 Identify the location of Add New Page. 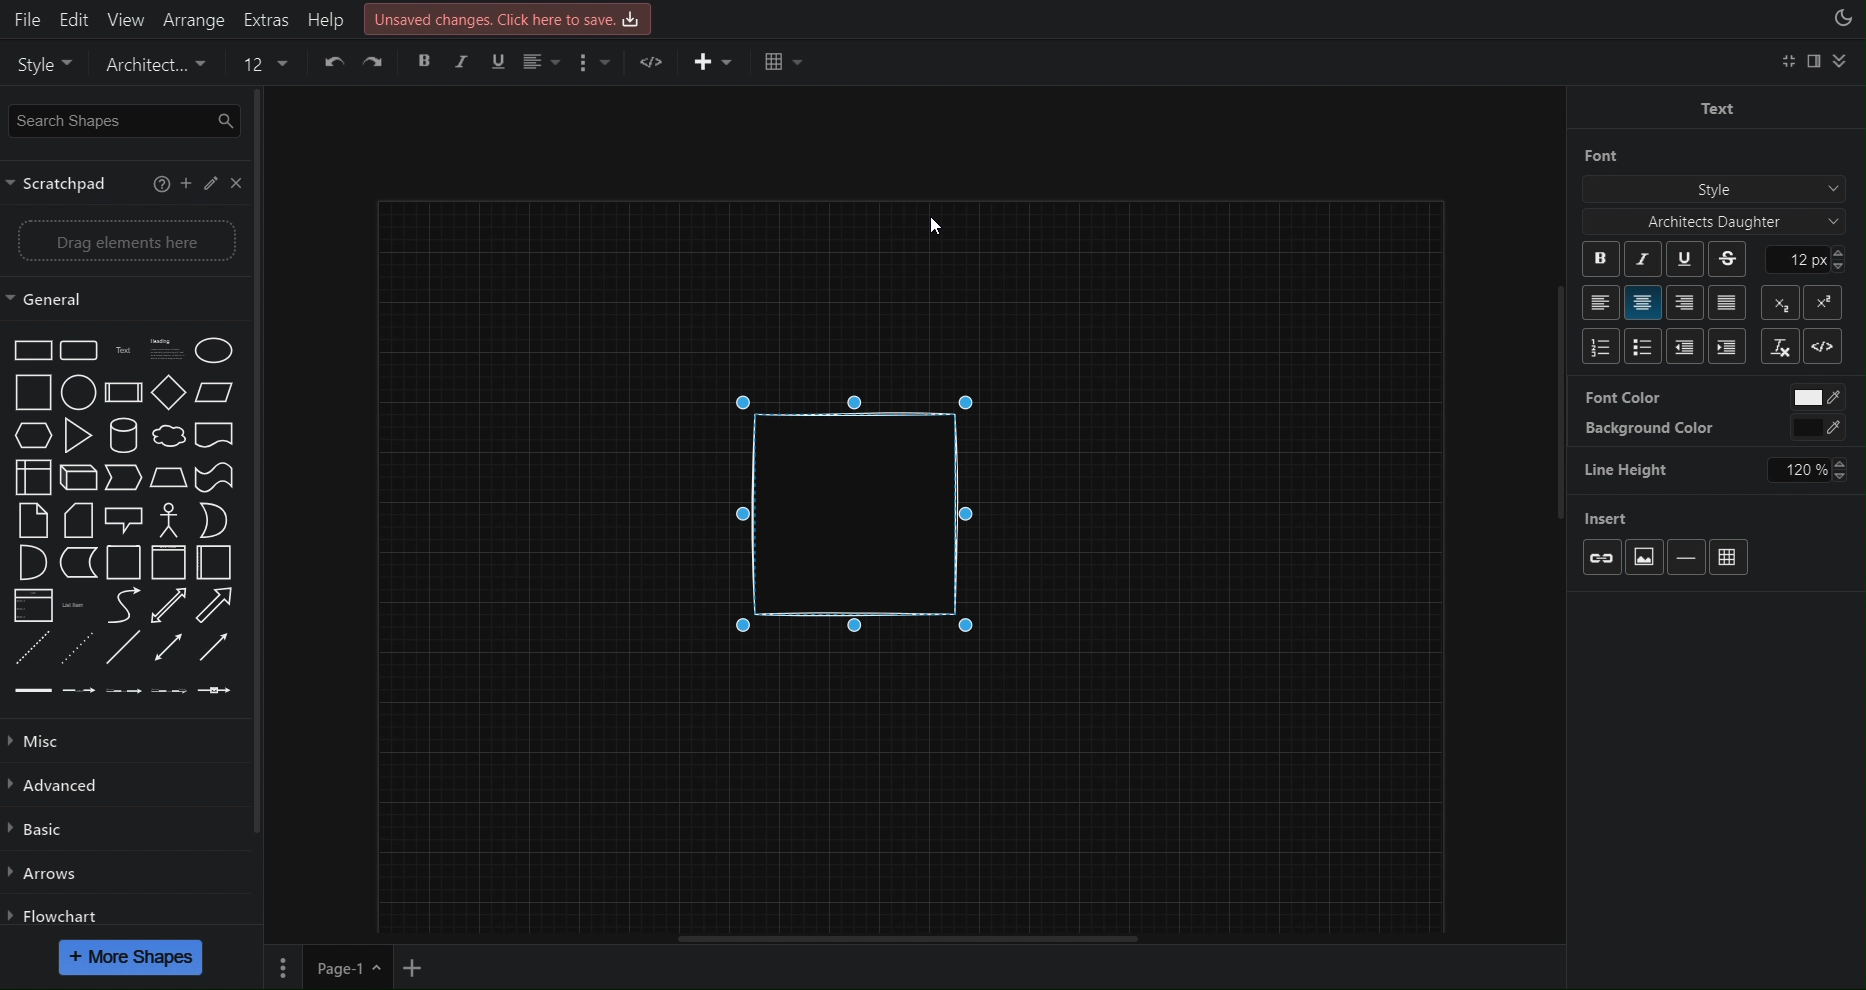
(420, 965).